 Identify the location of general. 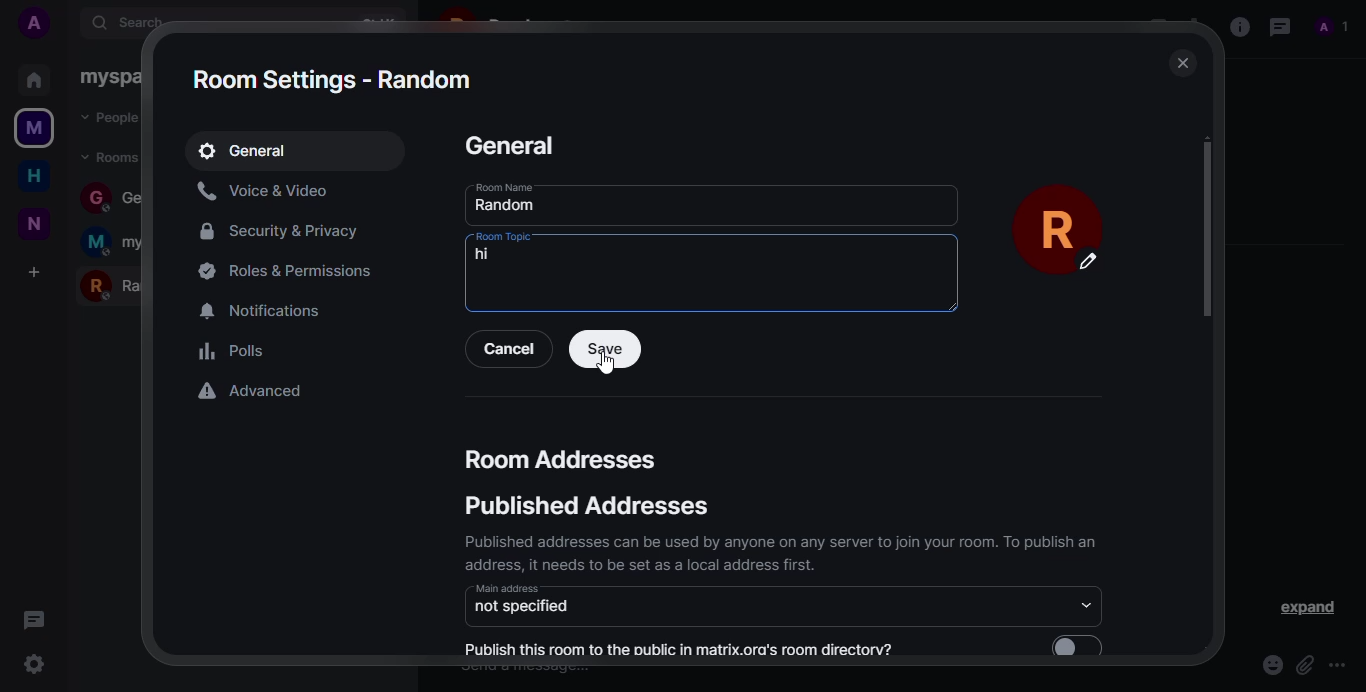
(254, 151).